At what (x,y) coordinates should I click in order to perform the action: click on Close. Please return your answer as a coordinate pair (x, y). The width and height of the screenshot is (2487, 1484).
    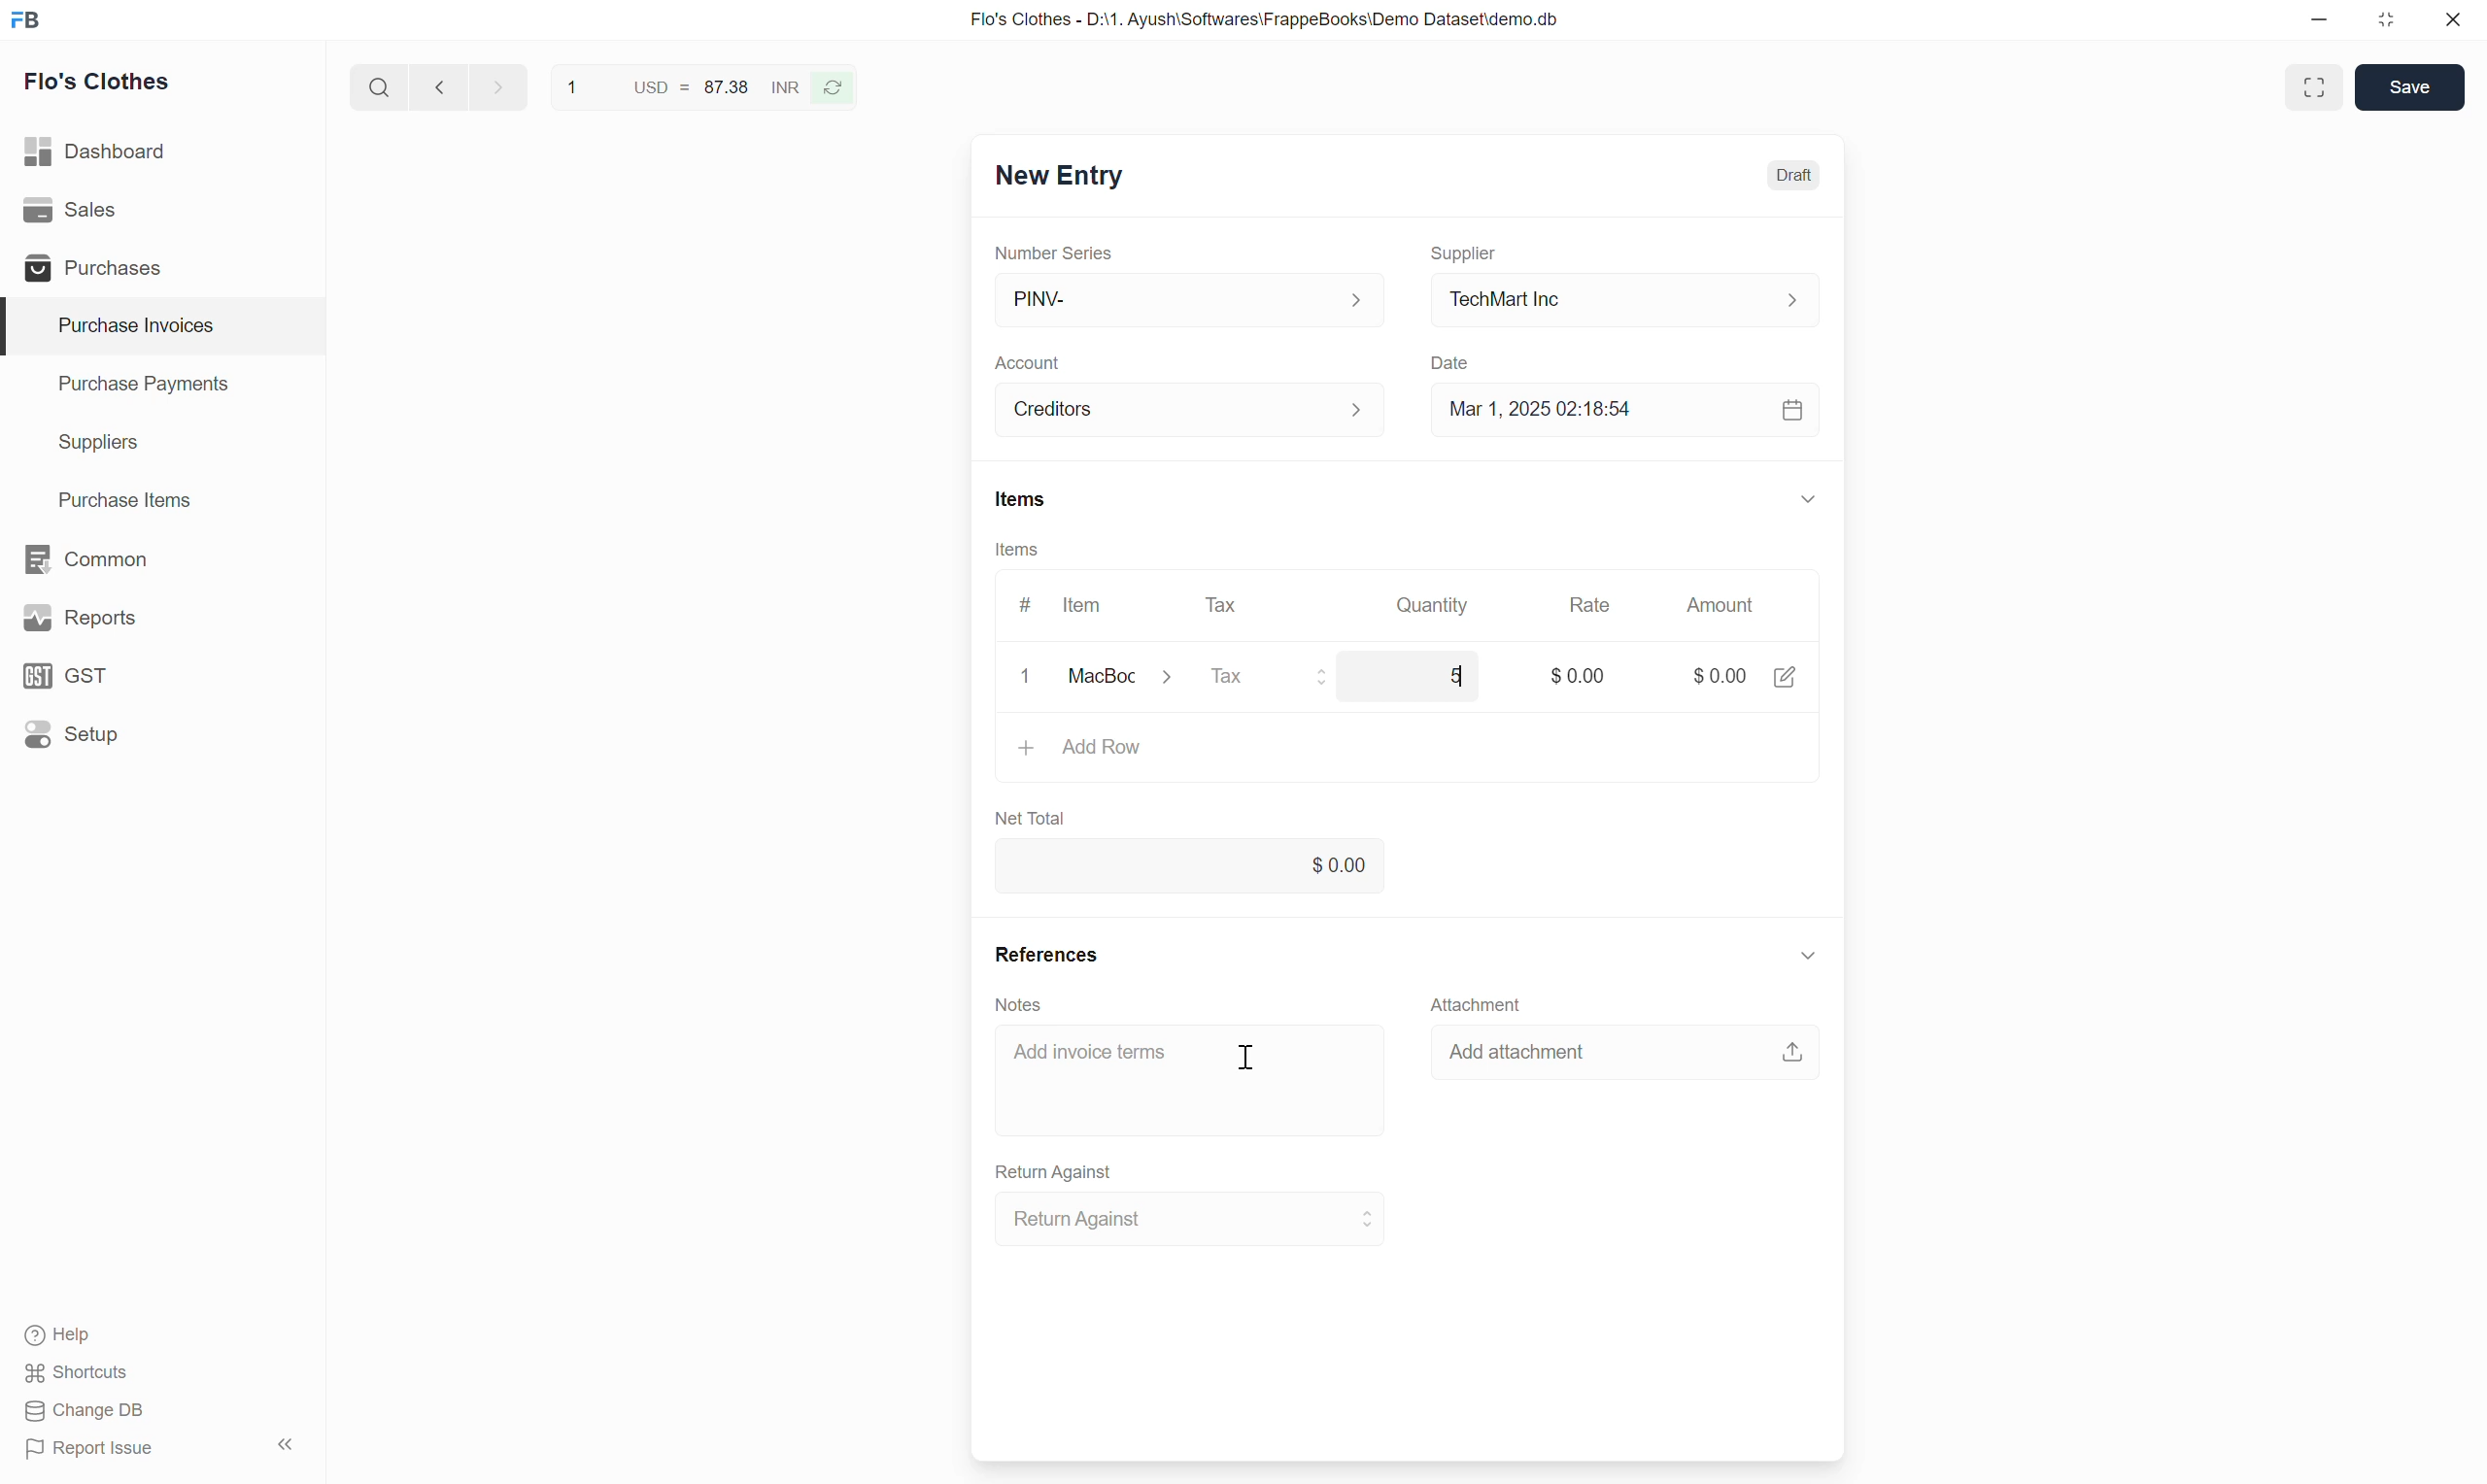
    Looking at the image, I should click on (2453, 19).